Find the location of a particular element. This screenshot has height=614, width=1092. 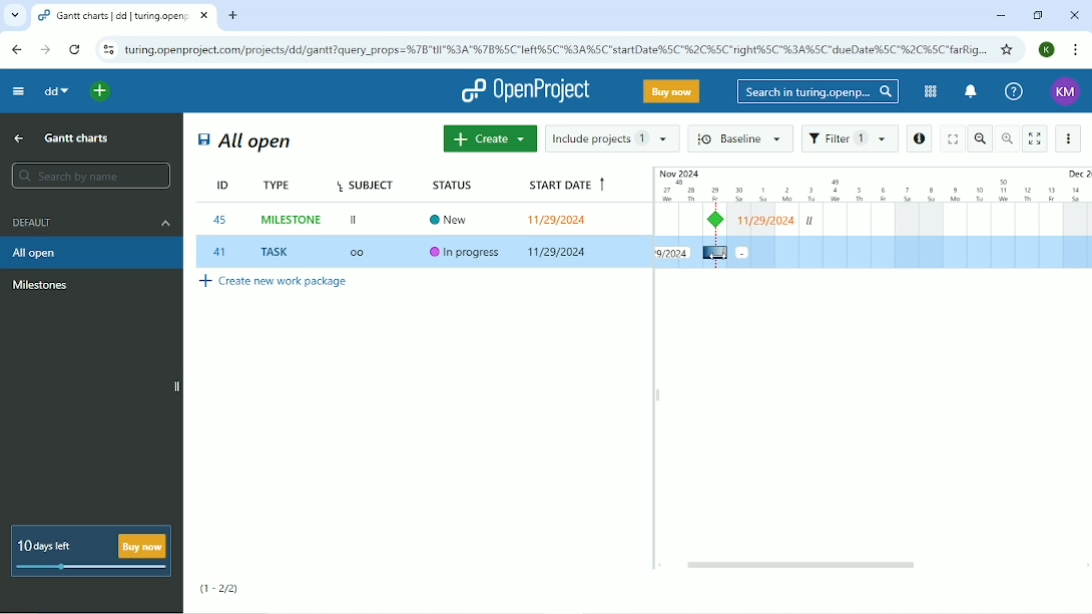

TASK is located at coordinates (278, 252).